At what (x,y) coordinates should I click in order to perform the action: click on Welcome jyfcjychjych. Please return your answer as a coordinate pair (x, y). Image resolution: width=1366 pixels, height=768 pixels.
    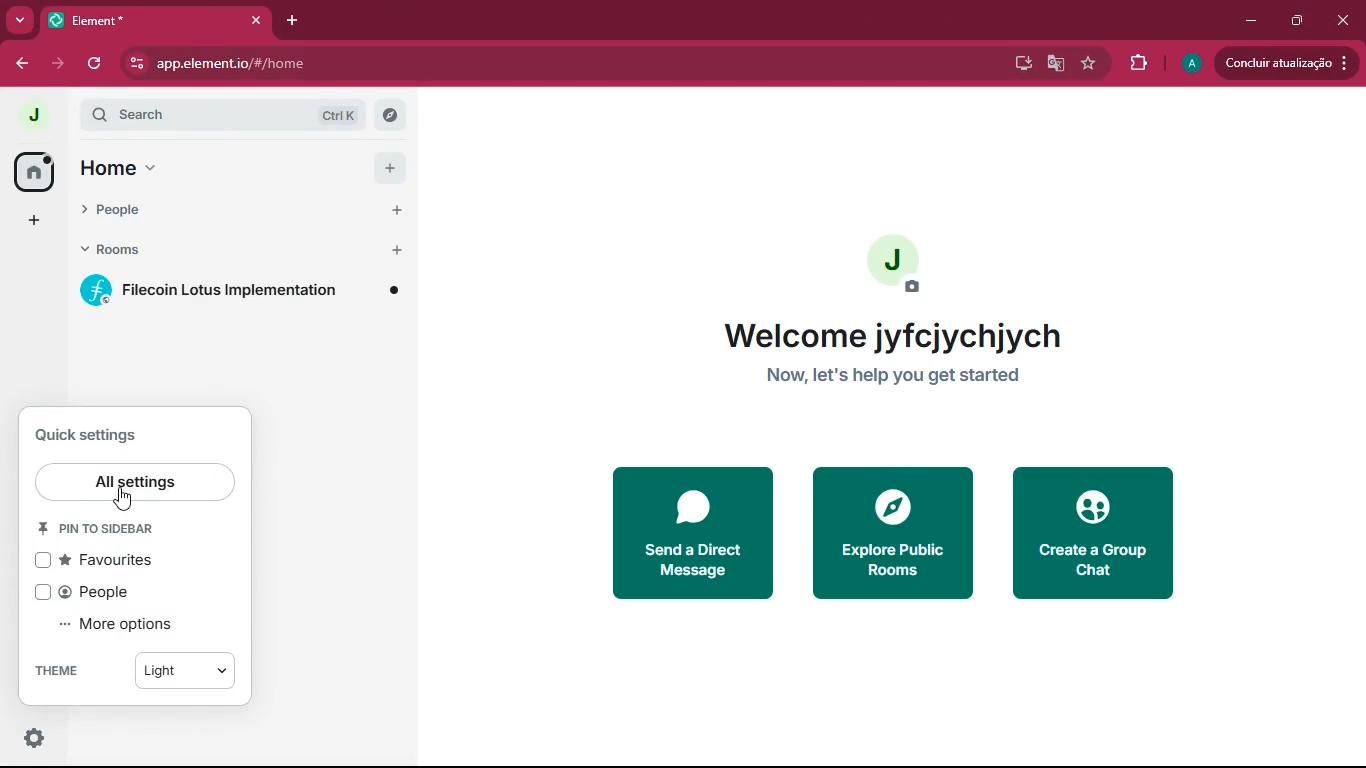
    Looking at the image, I should click on (891, 336).